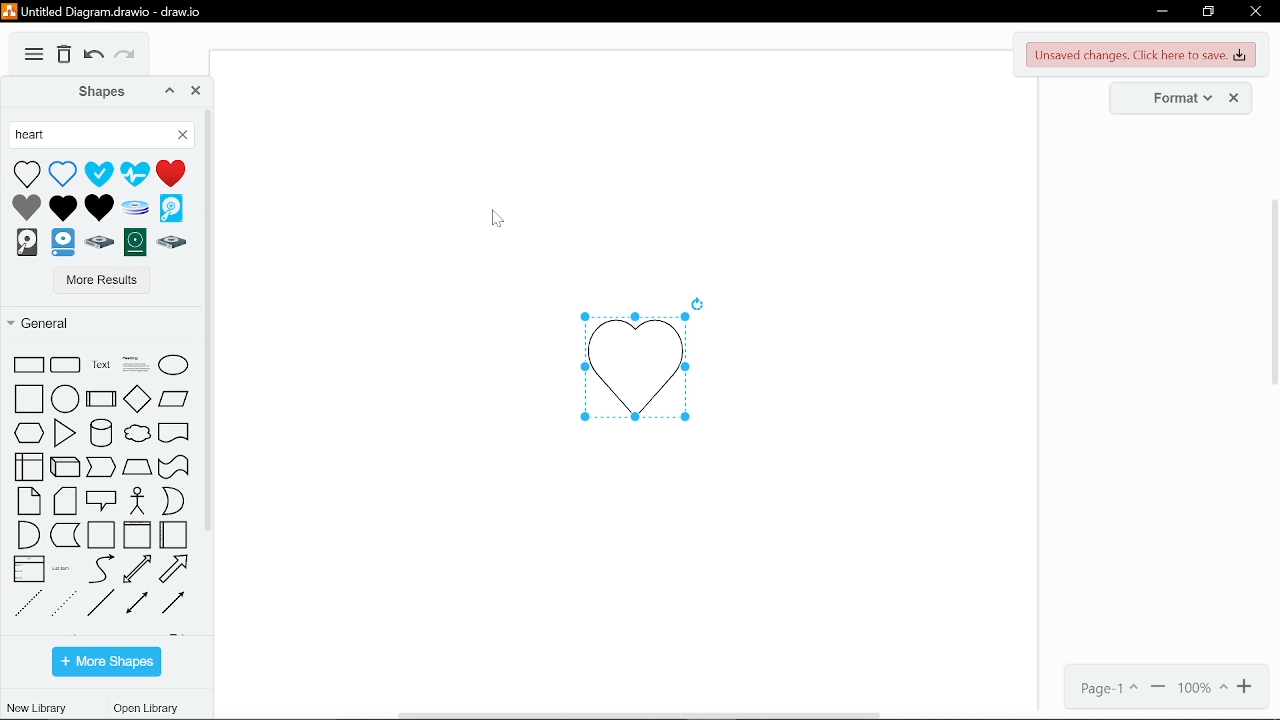 This screenshot has height=720, width=1280. Describe the element at coordinates (99, 365) in the screenshot. I see `text` at that location.